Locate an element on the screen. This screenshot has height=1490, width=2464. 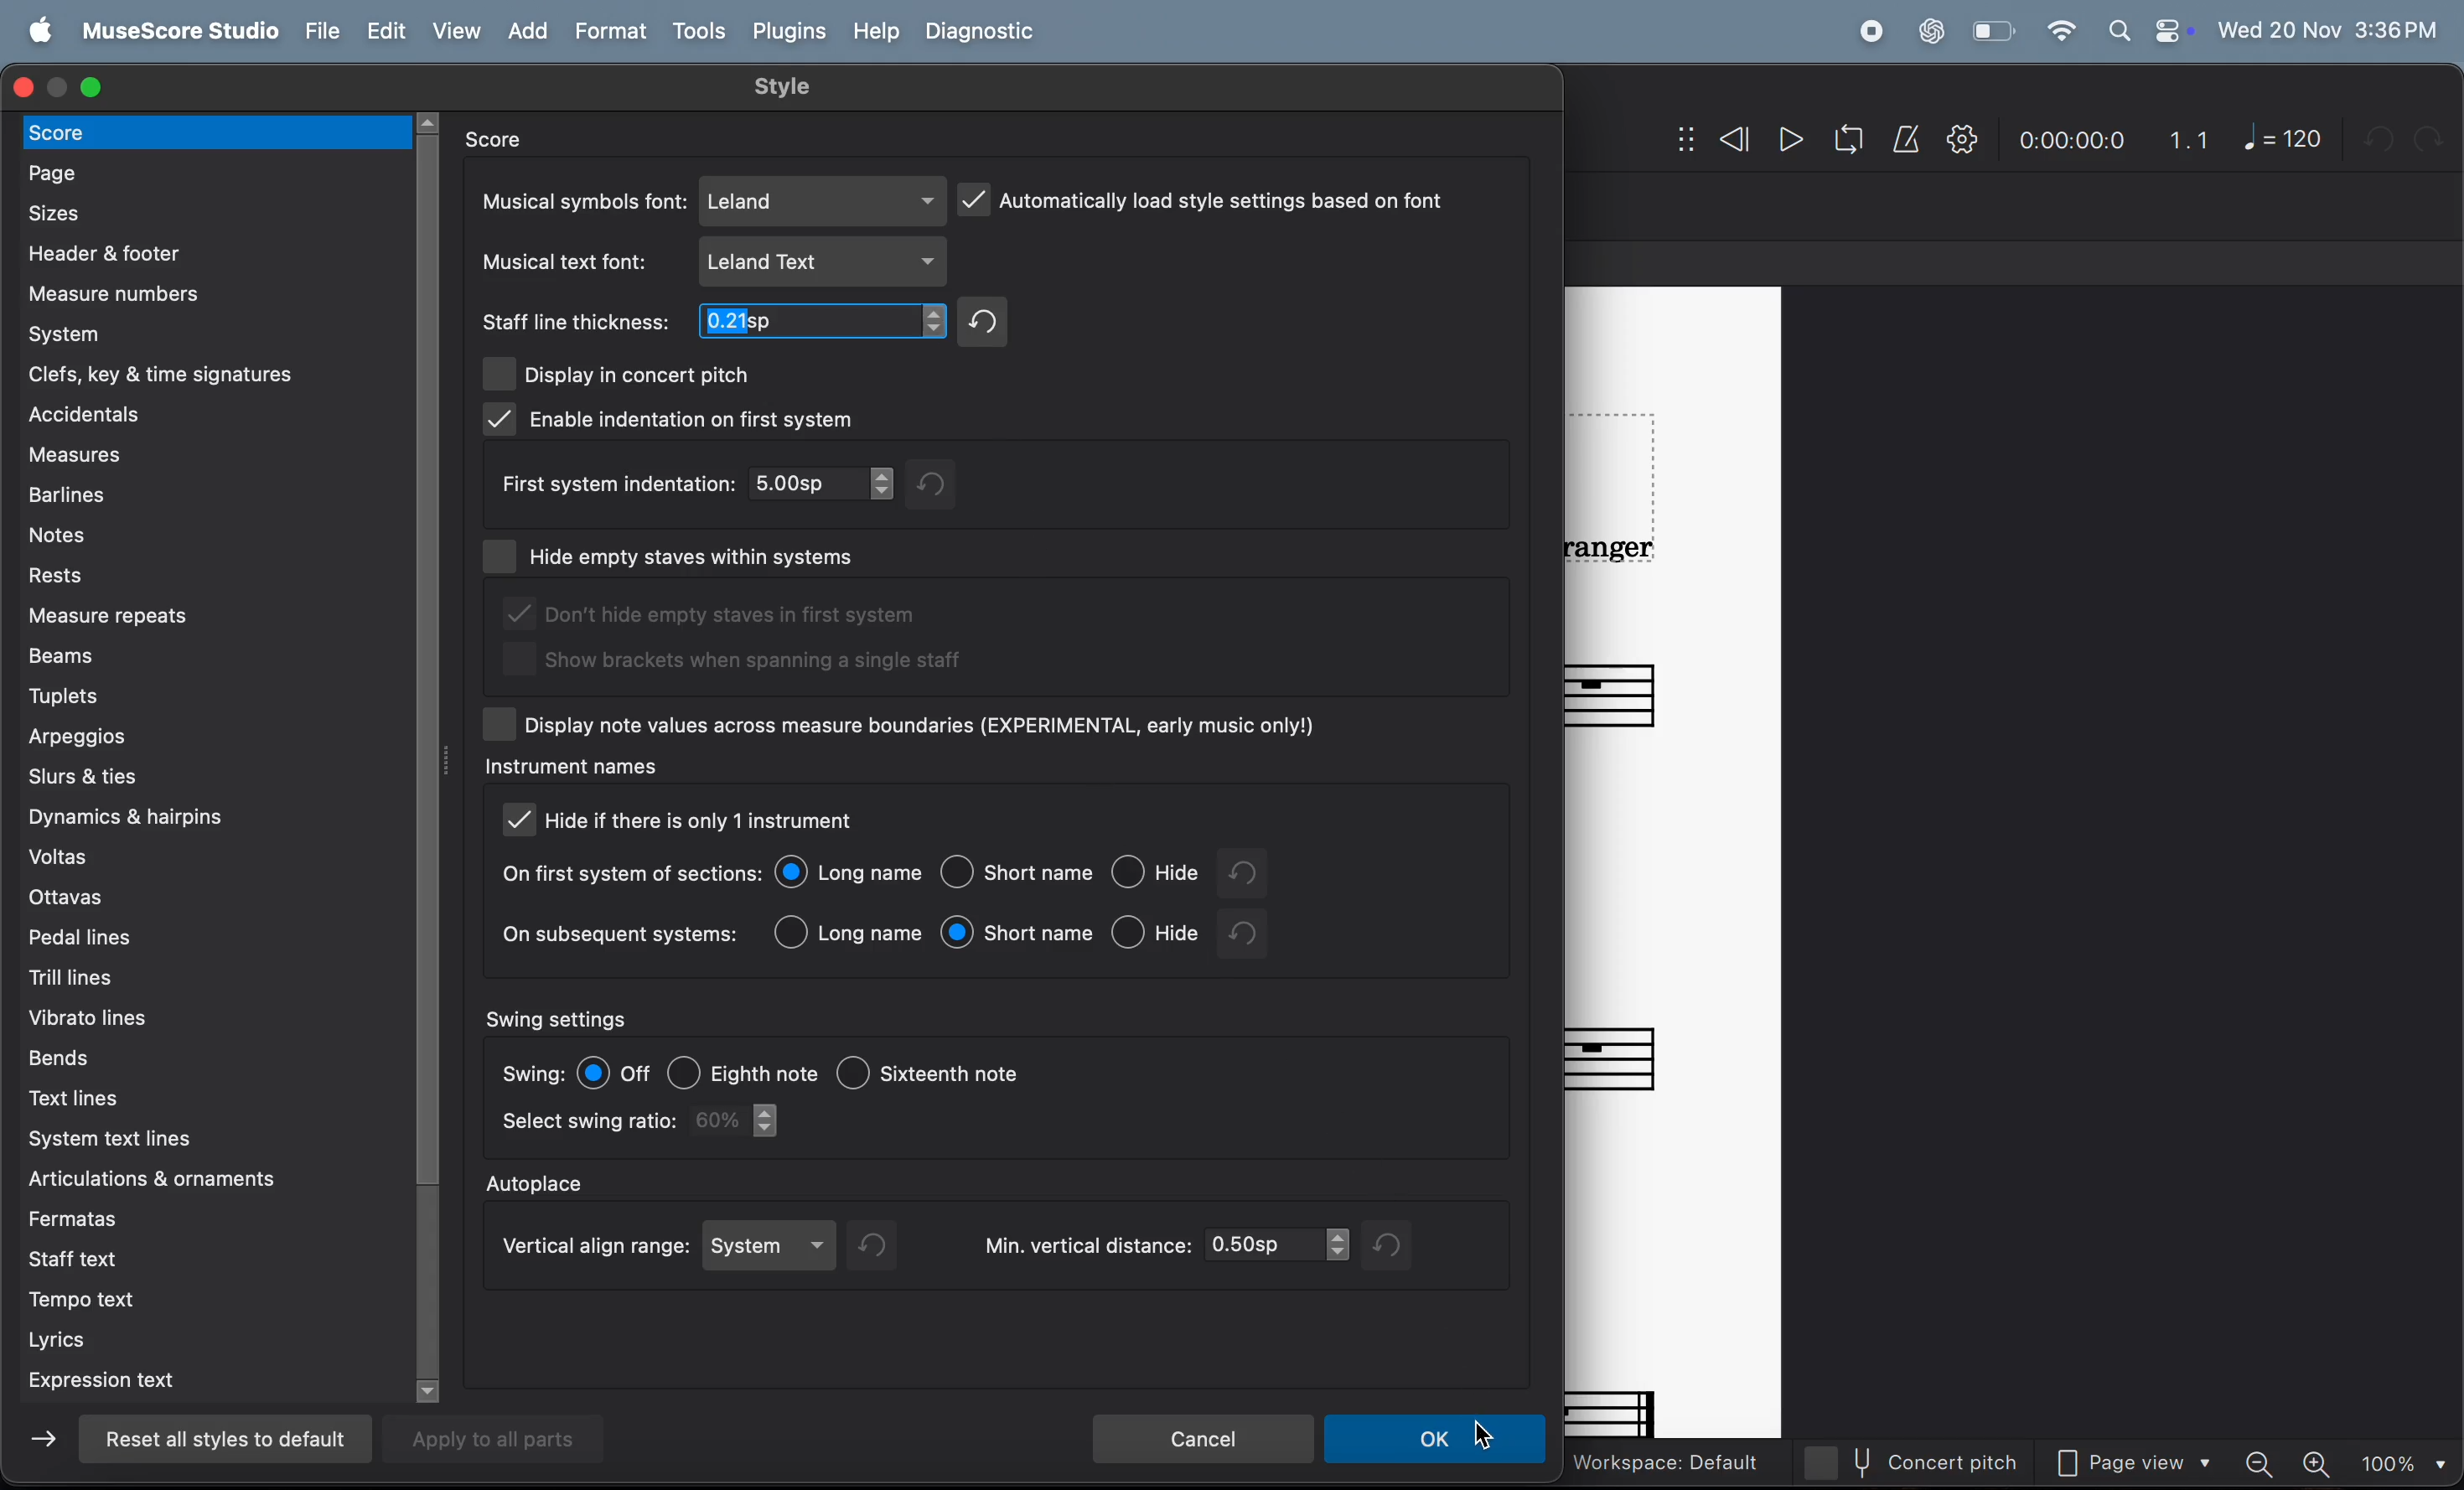
arpegios is located at coordinates (178, 736).